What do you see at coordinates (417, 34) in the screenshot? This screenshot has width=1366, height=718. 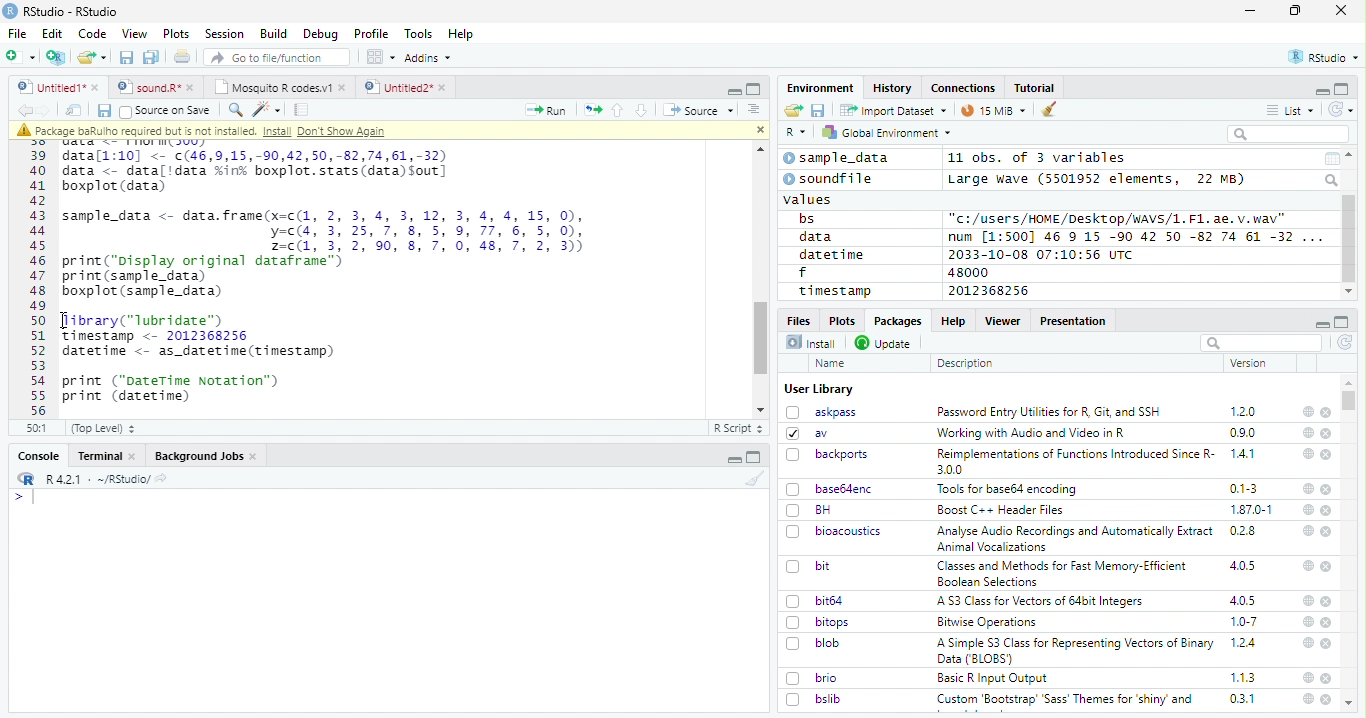 I see `Tools` at bounding box center [417, 34].